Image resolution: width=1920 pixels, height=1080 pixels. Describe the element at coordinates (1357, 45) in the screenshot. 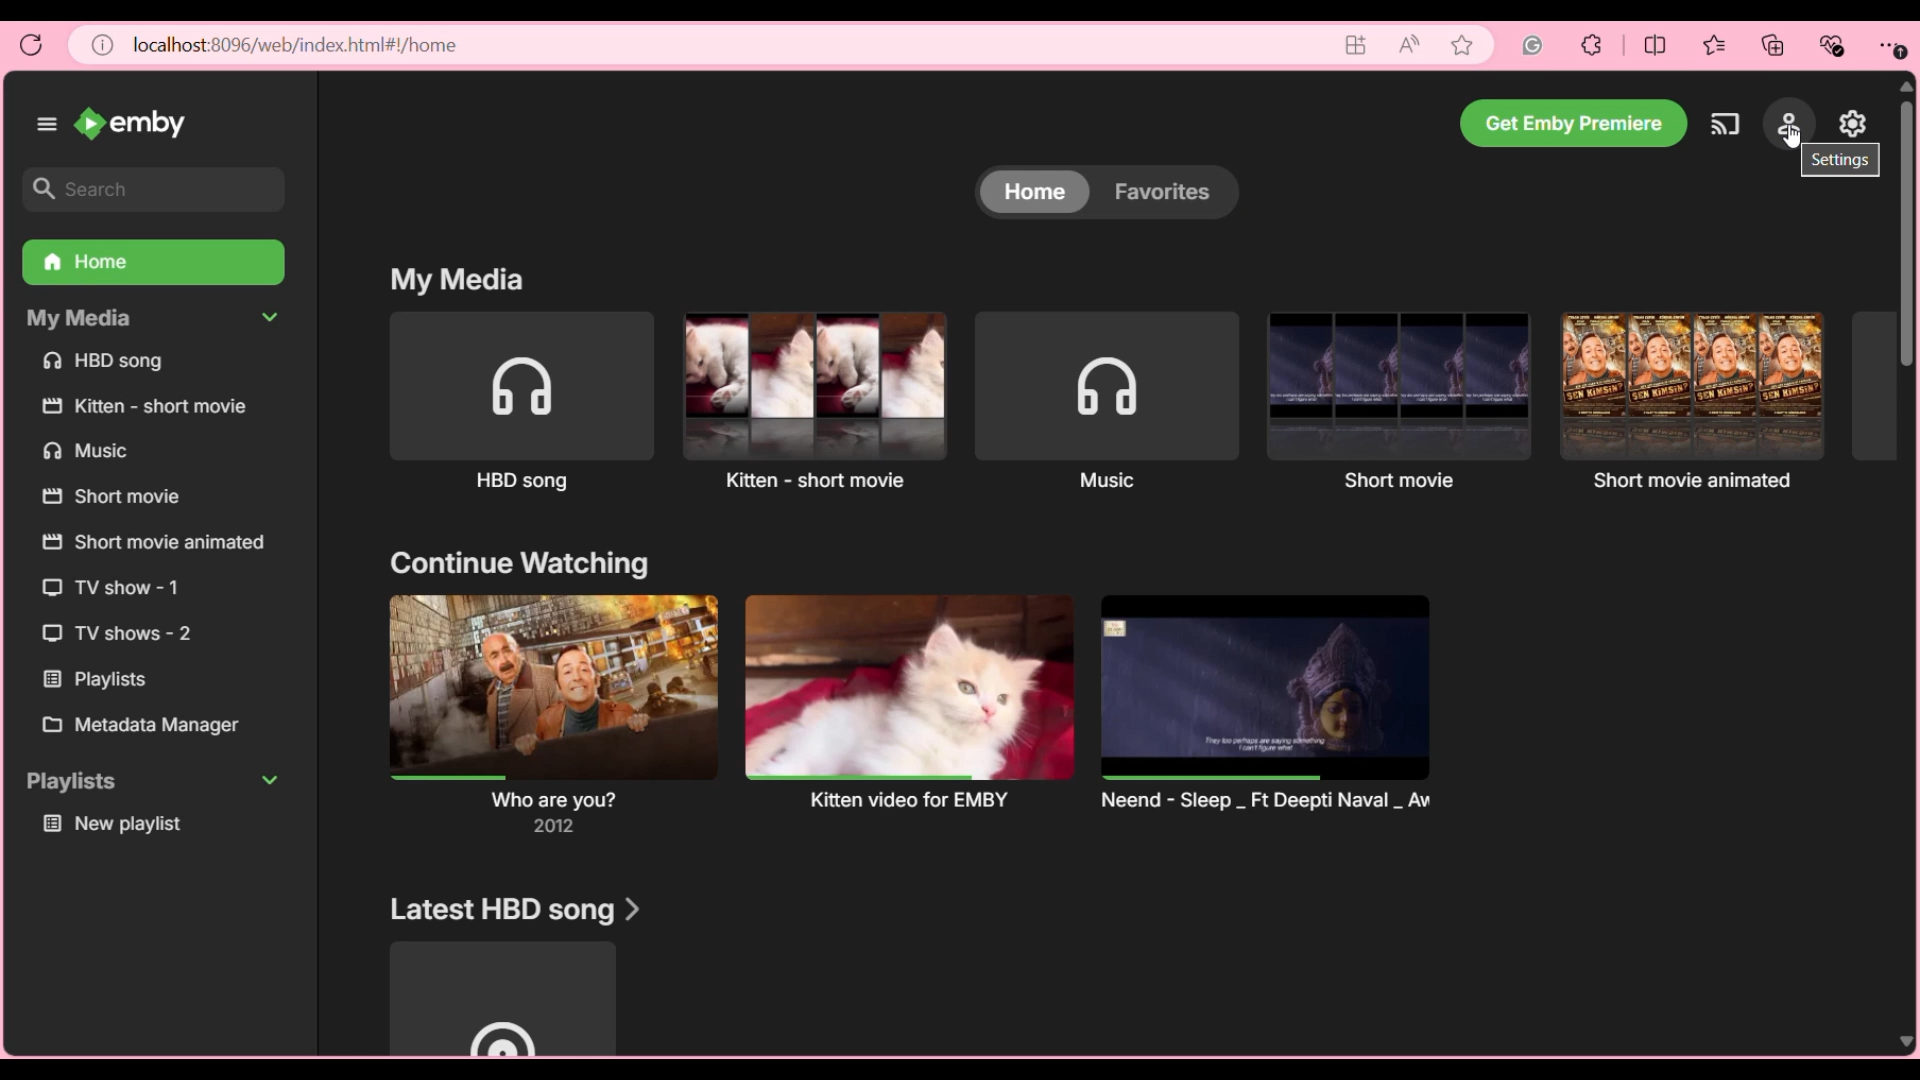

I see `Go to app` at that location.